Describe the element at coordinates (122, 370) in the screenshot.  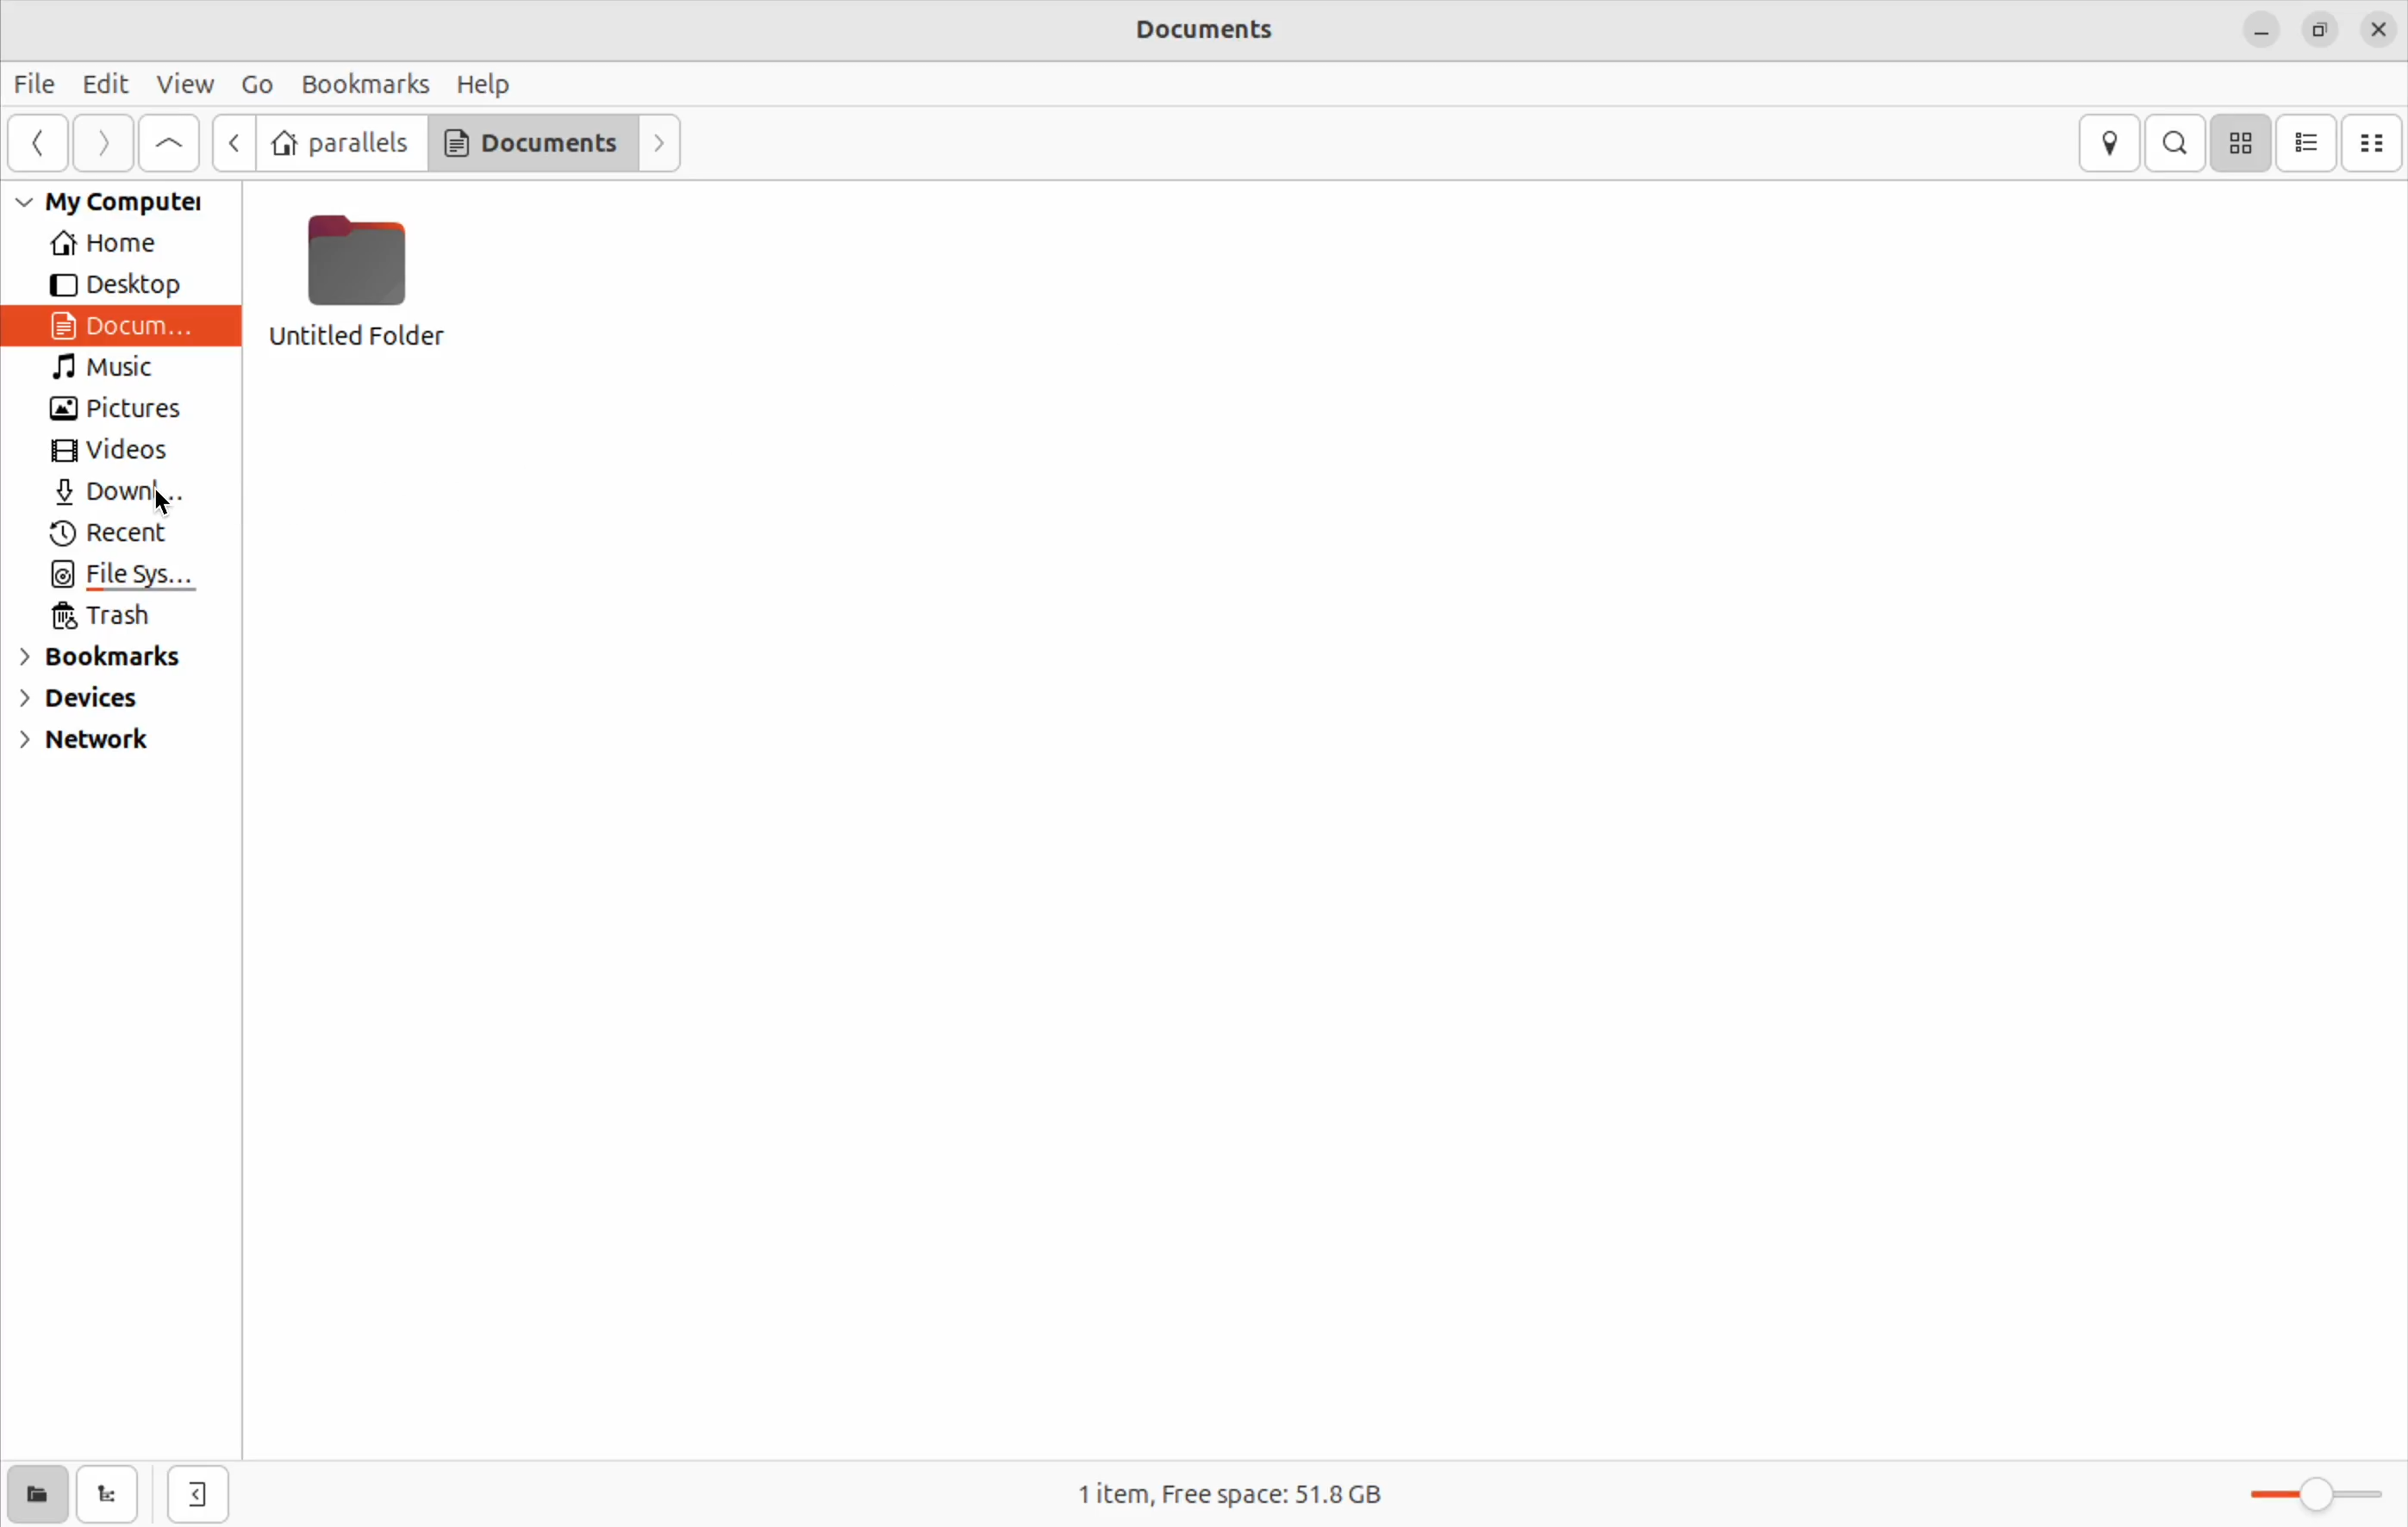
I see `music` at that location.